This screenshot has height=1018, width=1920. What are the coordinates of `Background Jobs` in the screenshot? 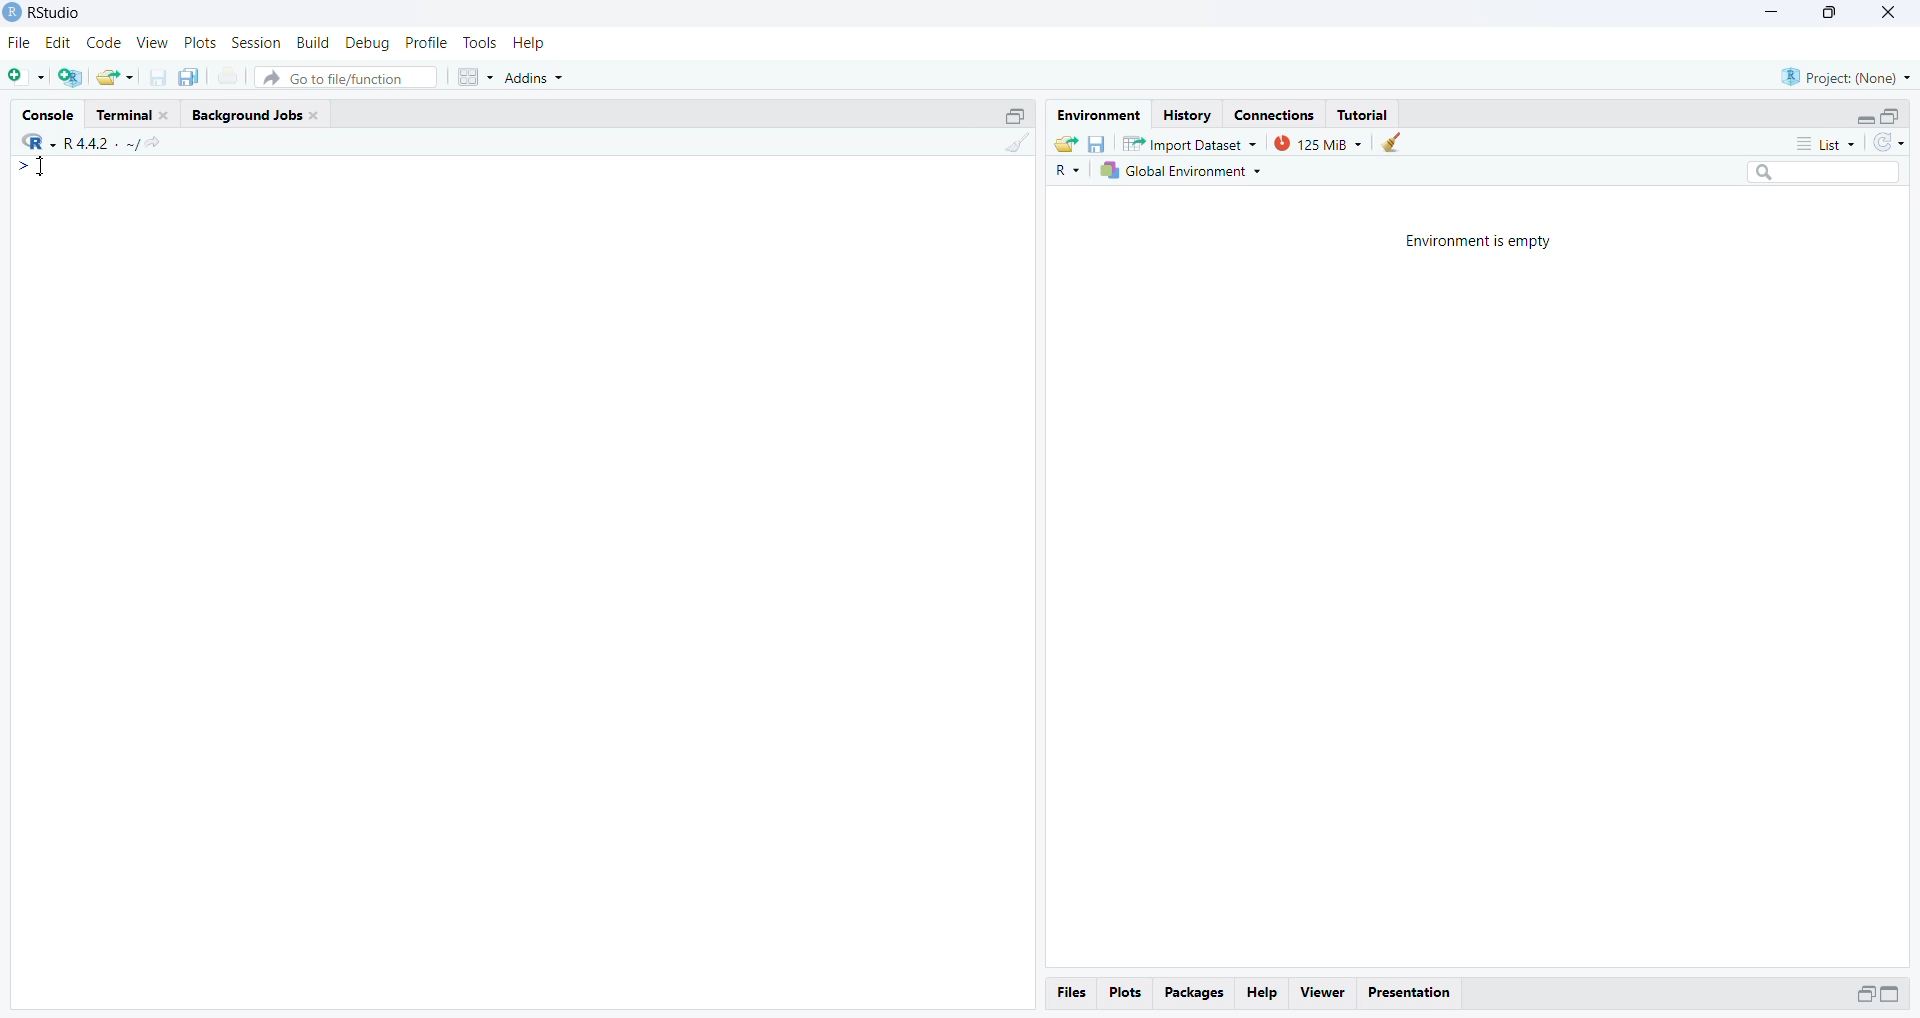 It's located at (261, 114).